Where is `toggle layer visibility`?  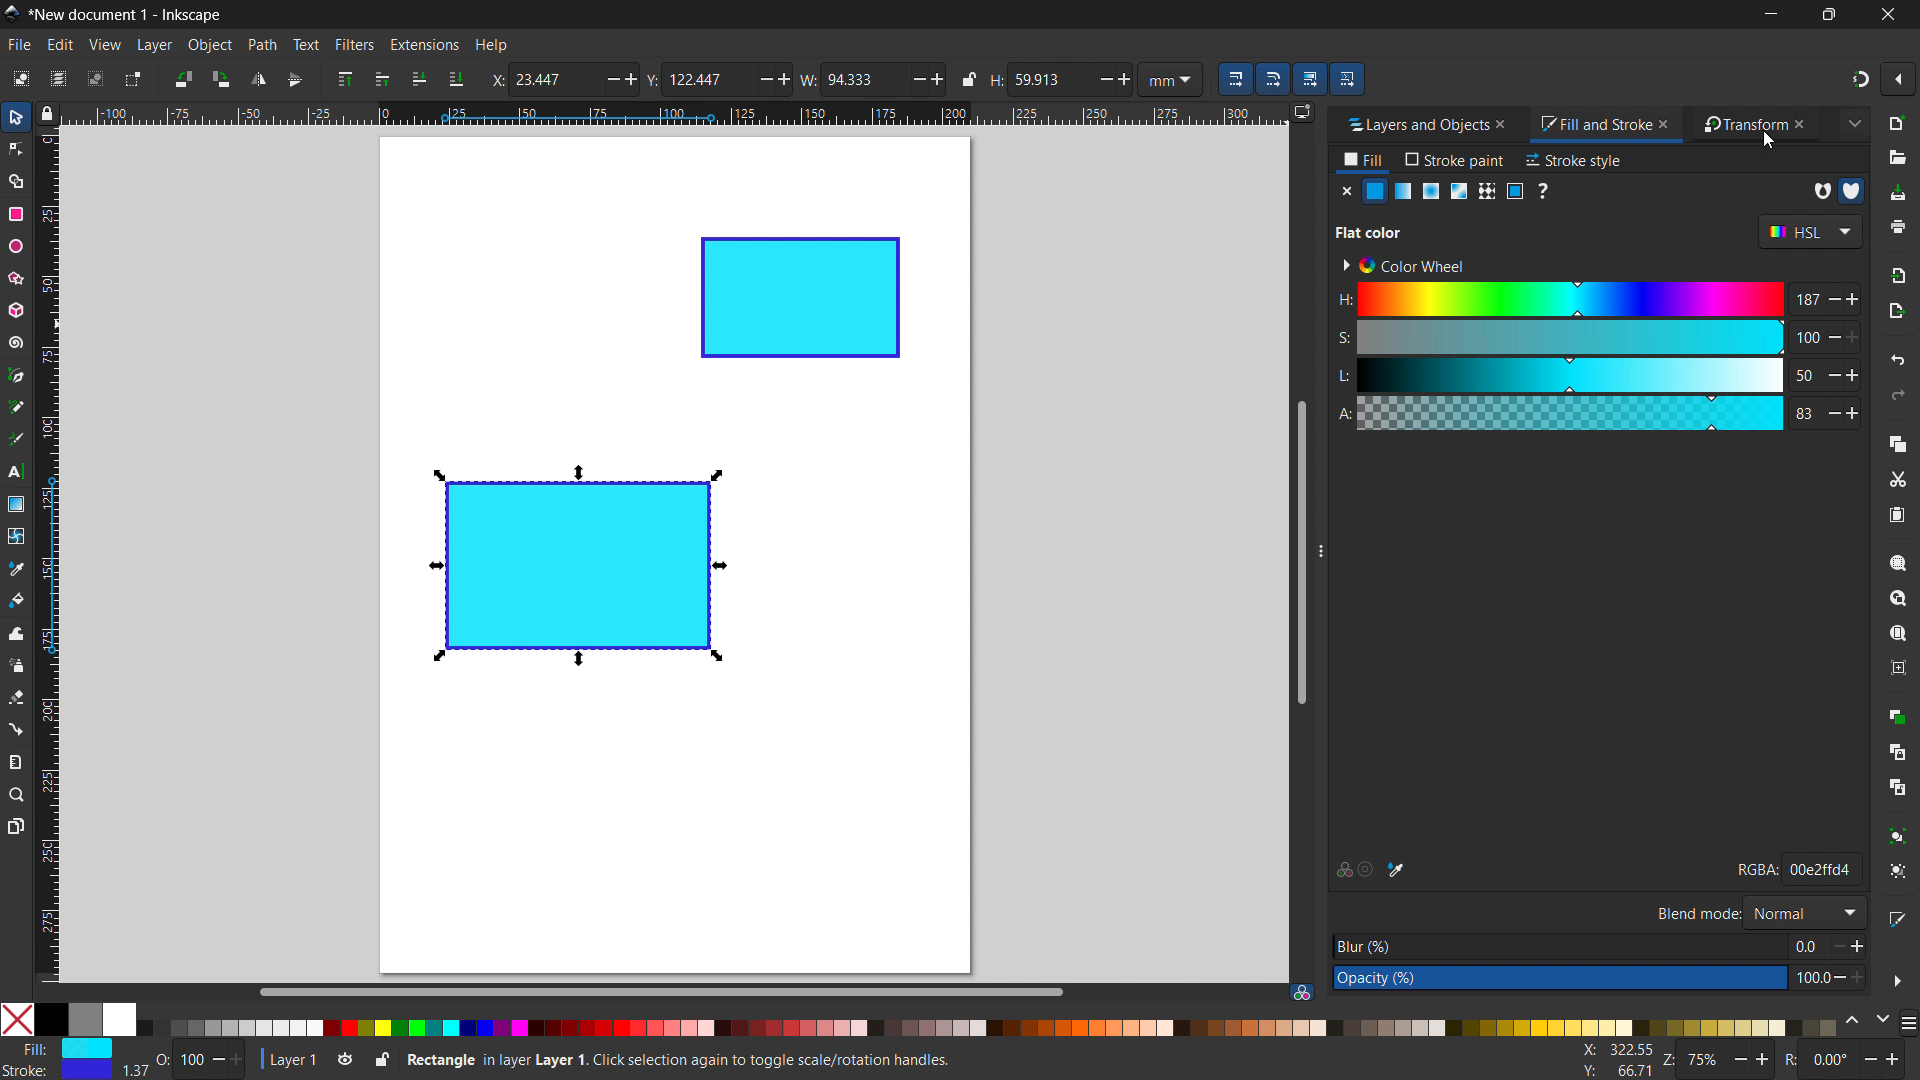
toggle layer visibility is located at coordinates (346, 1061).